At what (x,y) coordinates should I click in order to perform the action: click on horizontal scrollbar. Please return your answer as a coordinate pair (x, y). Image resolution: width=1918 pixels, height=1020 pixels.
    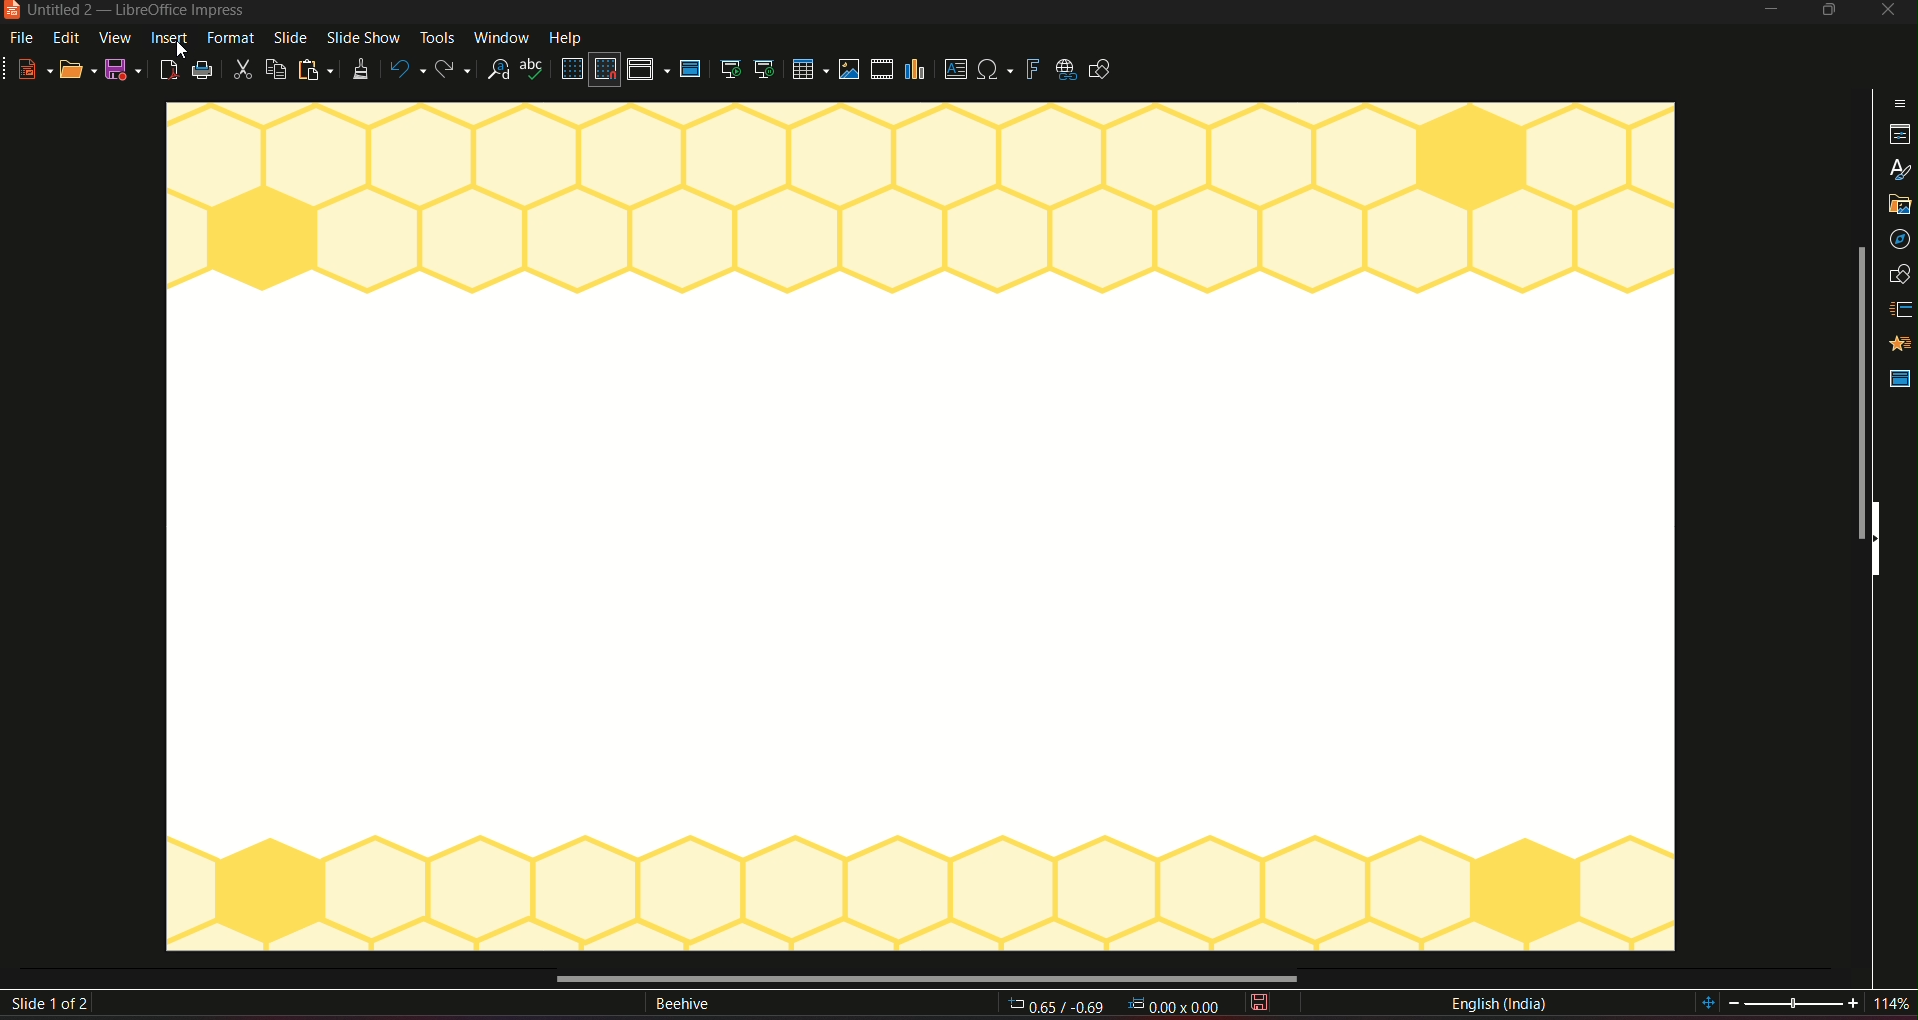
    Looking at the image, I should click on (924, 977).